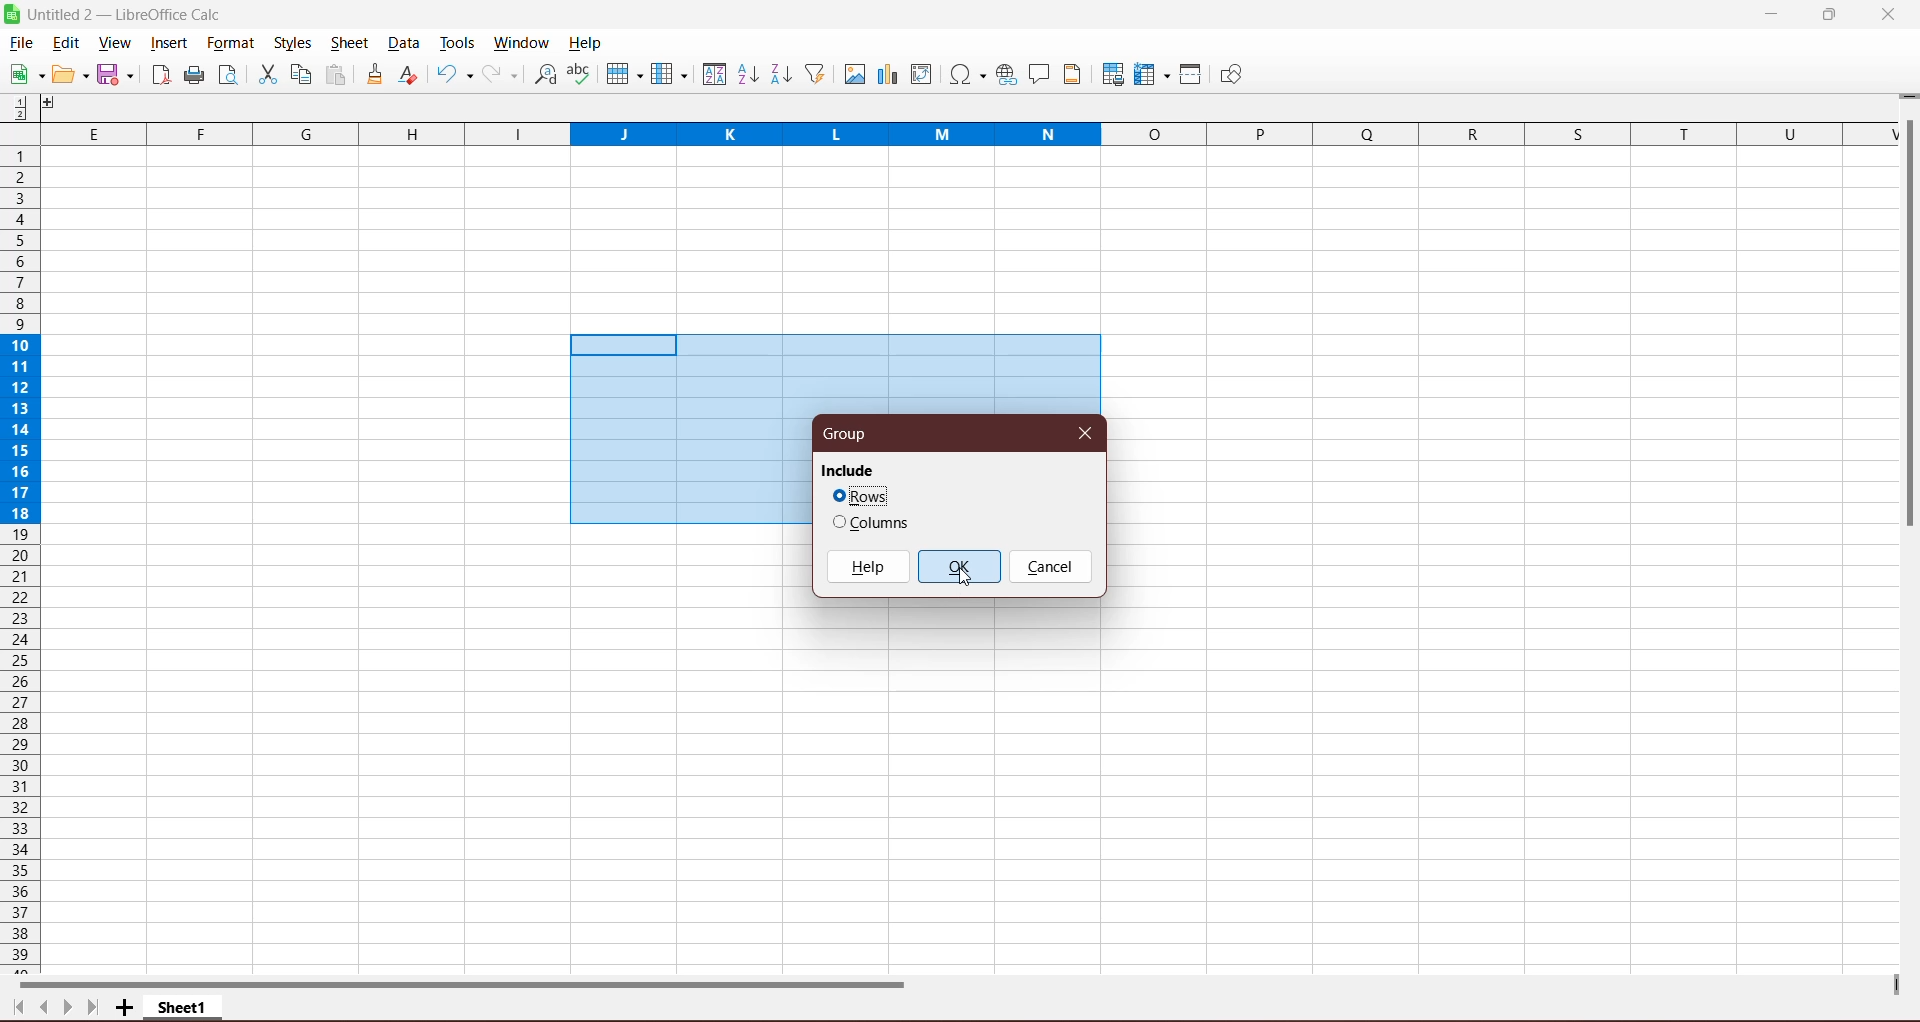  I want to click on Save, so click(118, 76).